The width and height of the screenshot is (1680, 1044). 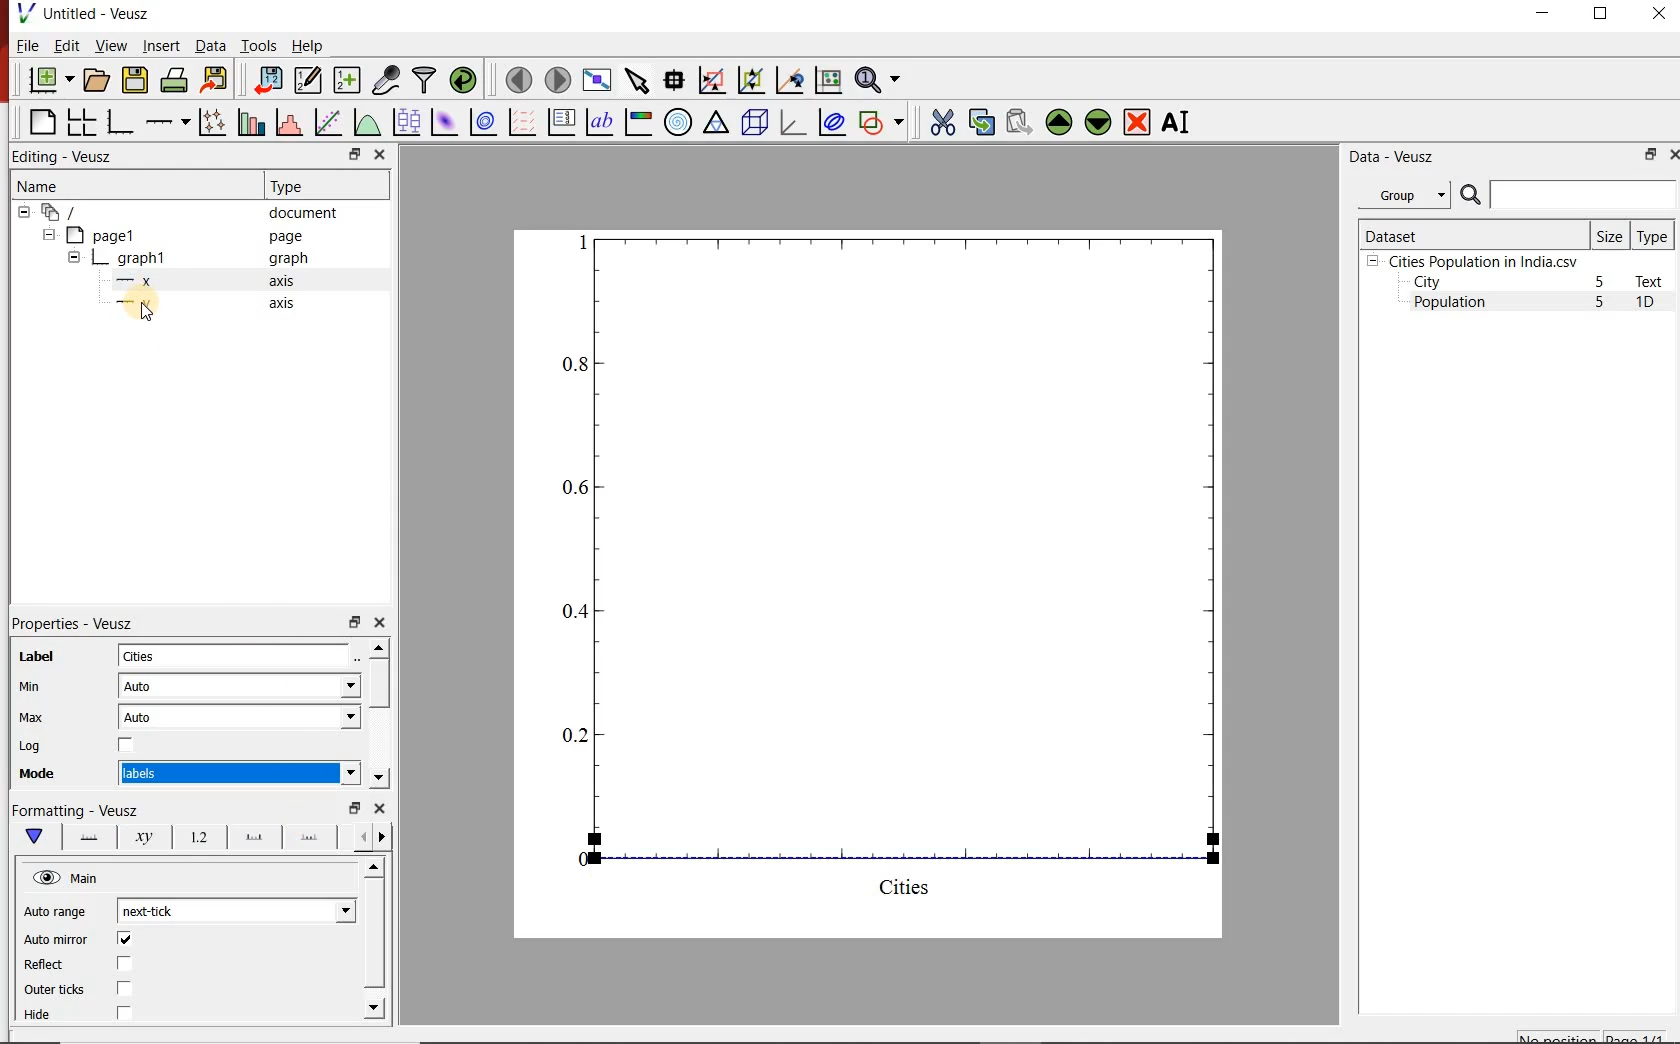 What do you see at coordinates (208, 281) in the screenshot?
I see `x axis` at bounding box center [208, 281].